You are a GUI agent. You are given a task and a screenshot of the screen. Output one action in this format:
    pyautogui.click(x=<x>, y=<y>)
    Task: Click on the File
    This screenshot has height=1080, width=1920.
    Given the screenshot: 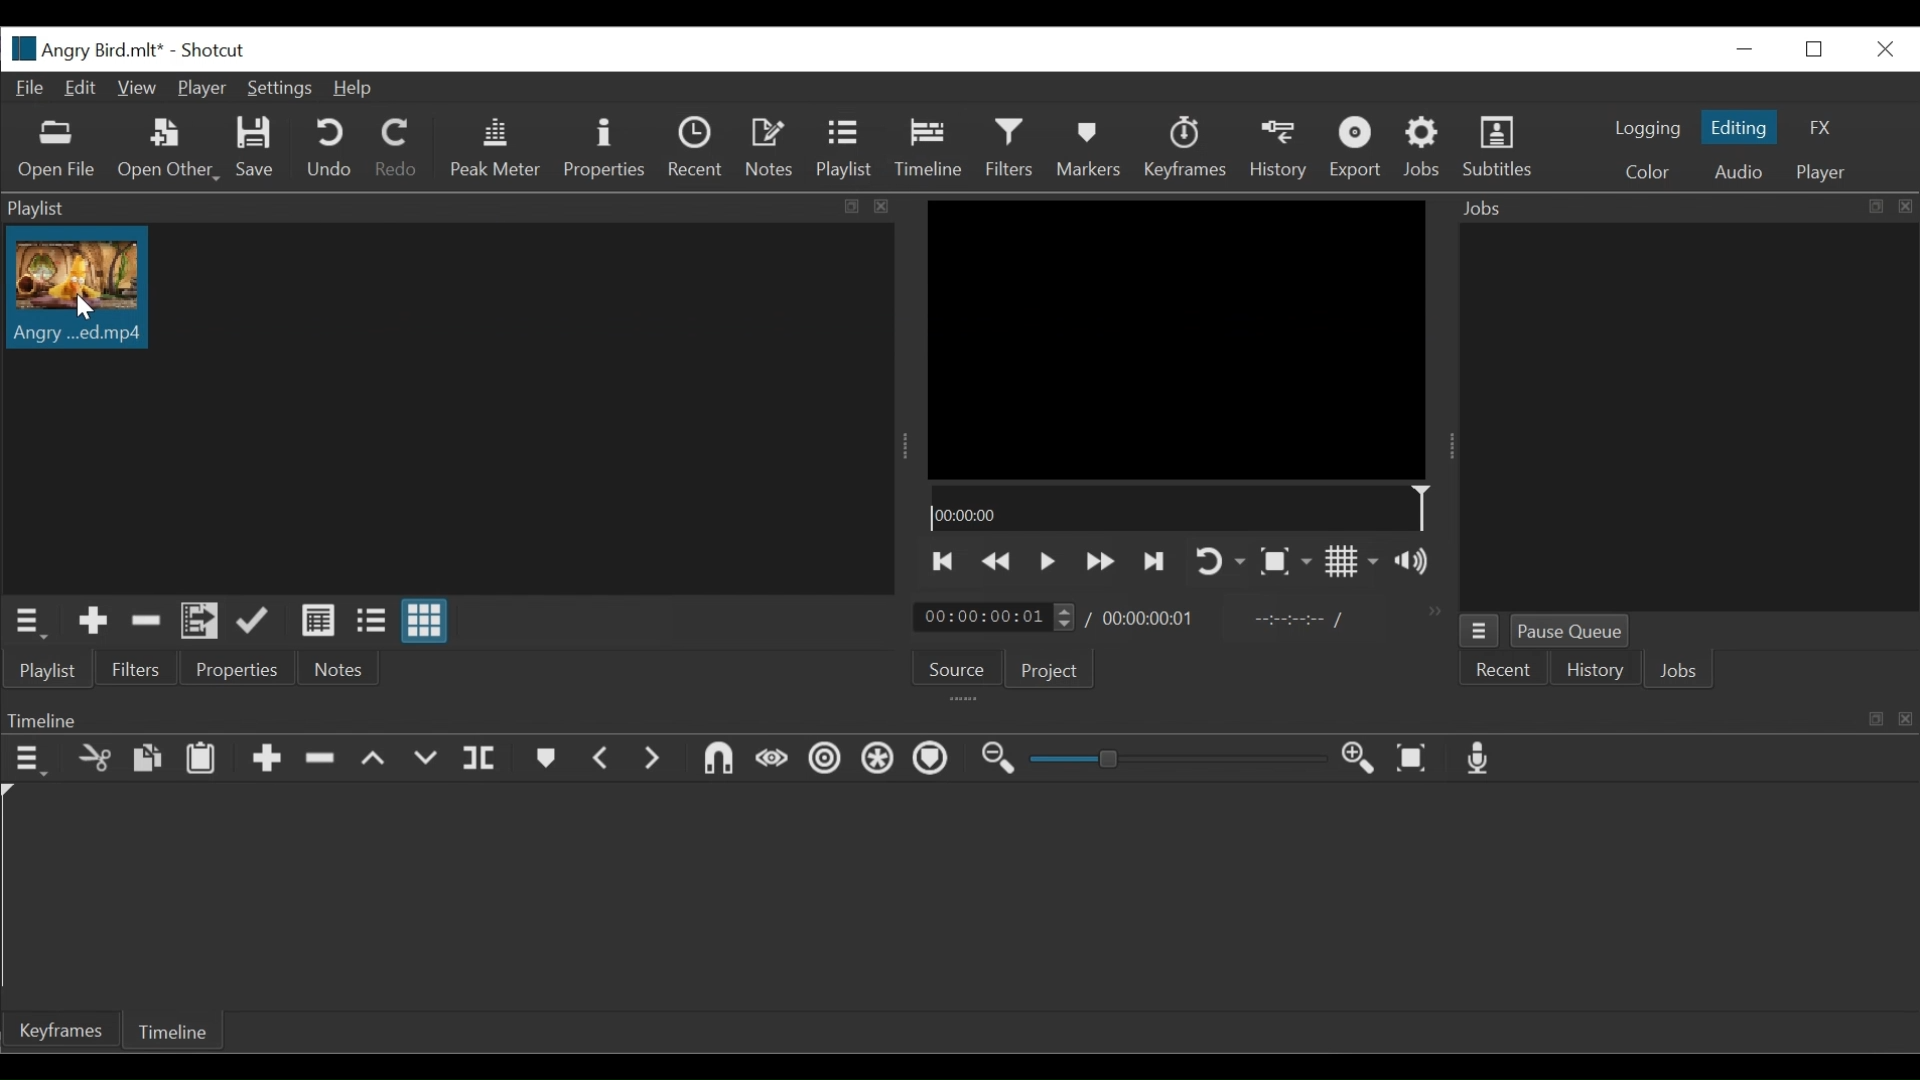 What is the action you would take?
    pyautogui.click(x=28, y=89)
    